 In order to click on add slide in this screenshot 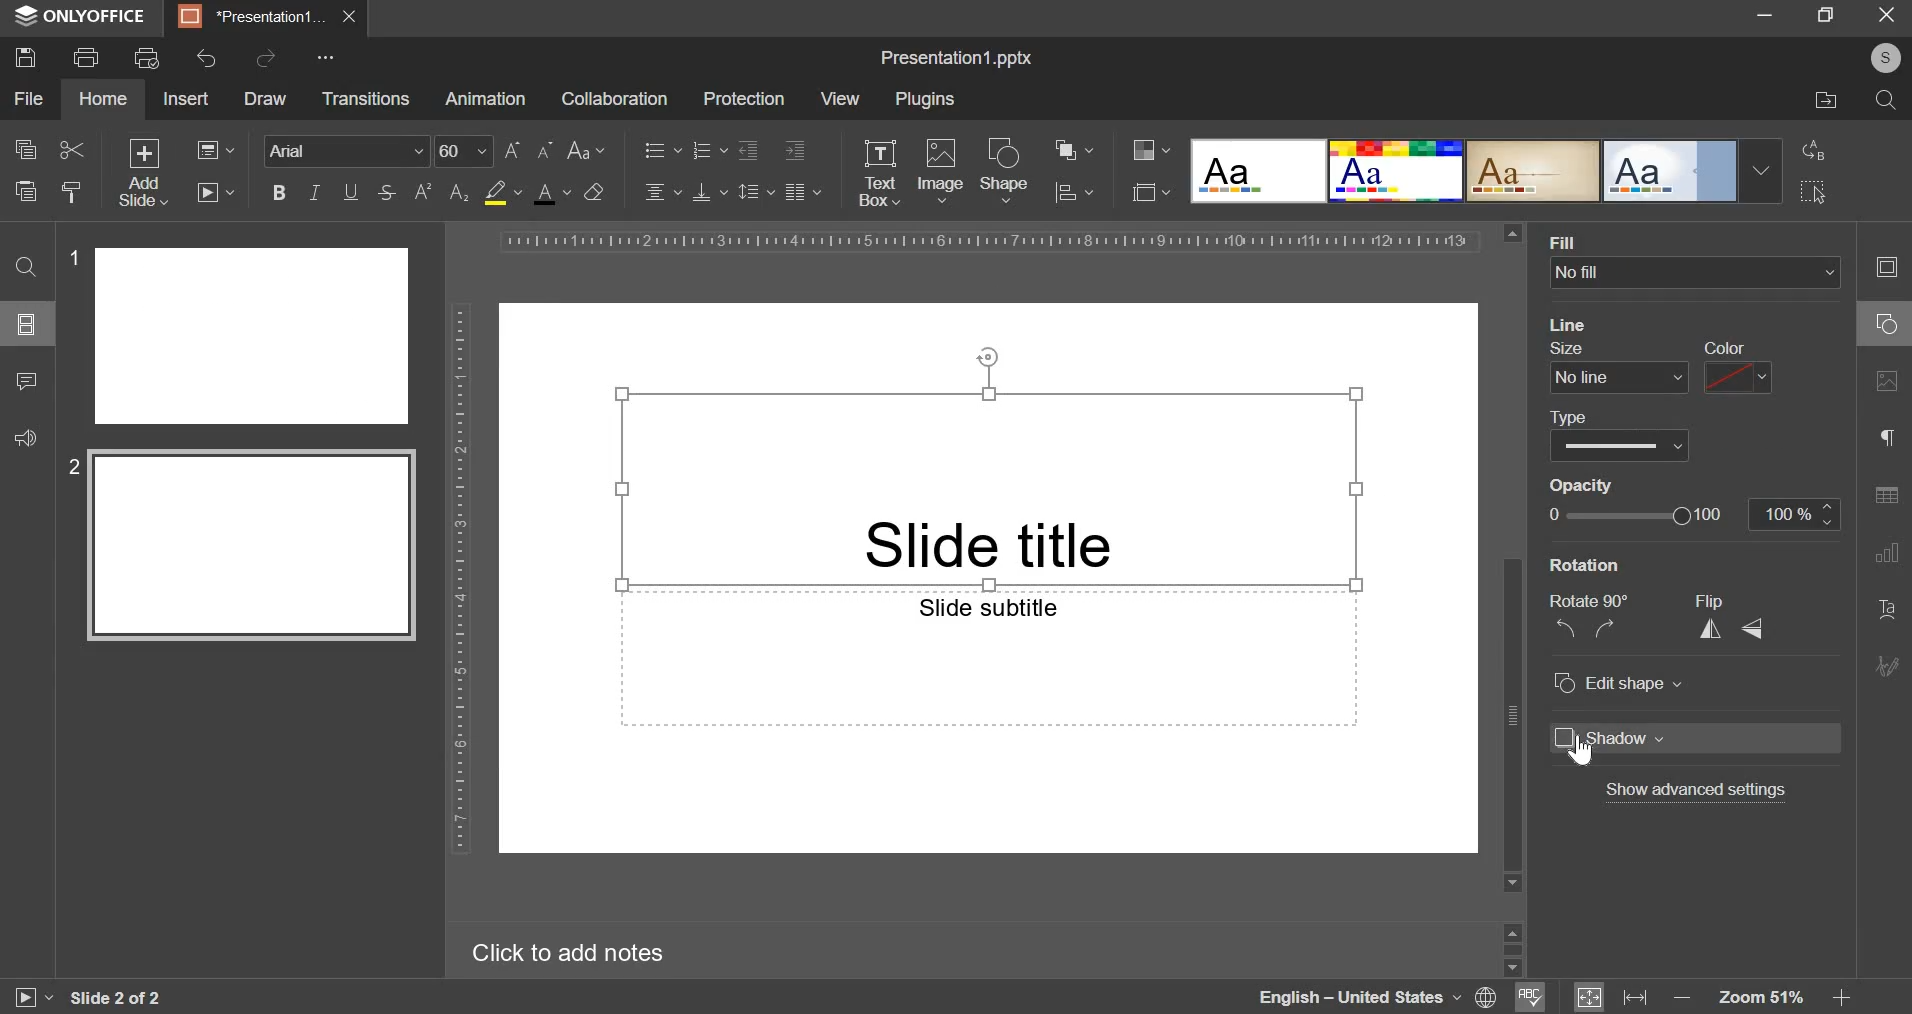, I will do `click(145, 173)`.